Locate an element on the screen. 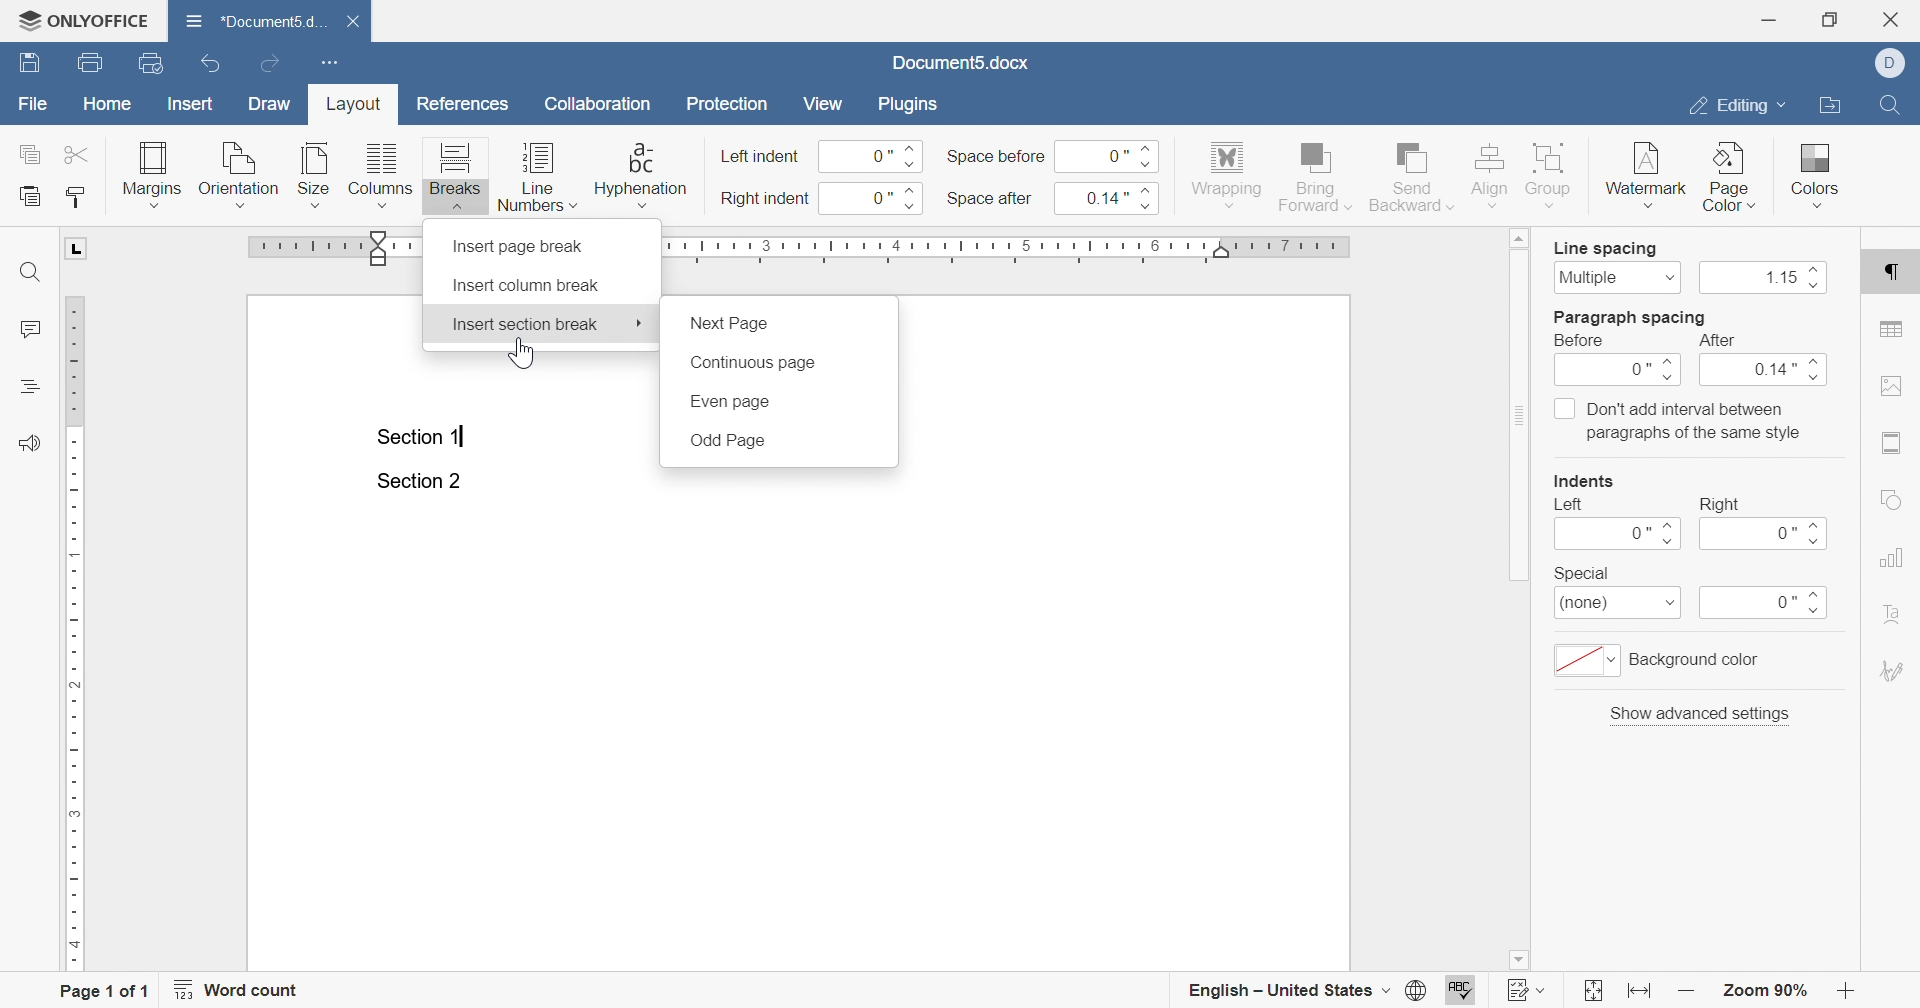 The image size is (1920, 1008). before is located at coordinates (1583, 341).